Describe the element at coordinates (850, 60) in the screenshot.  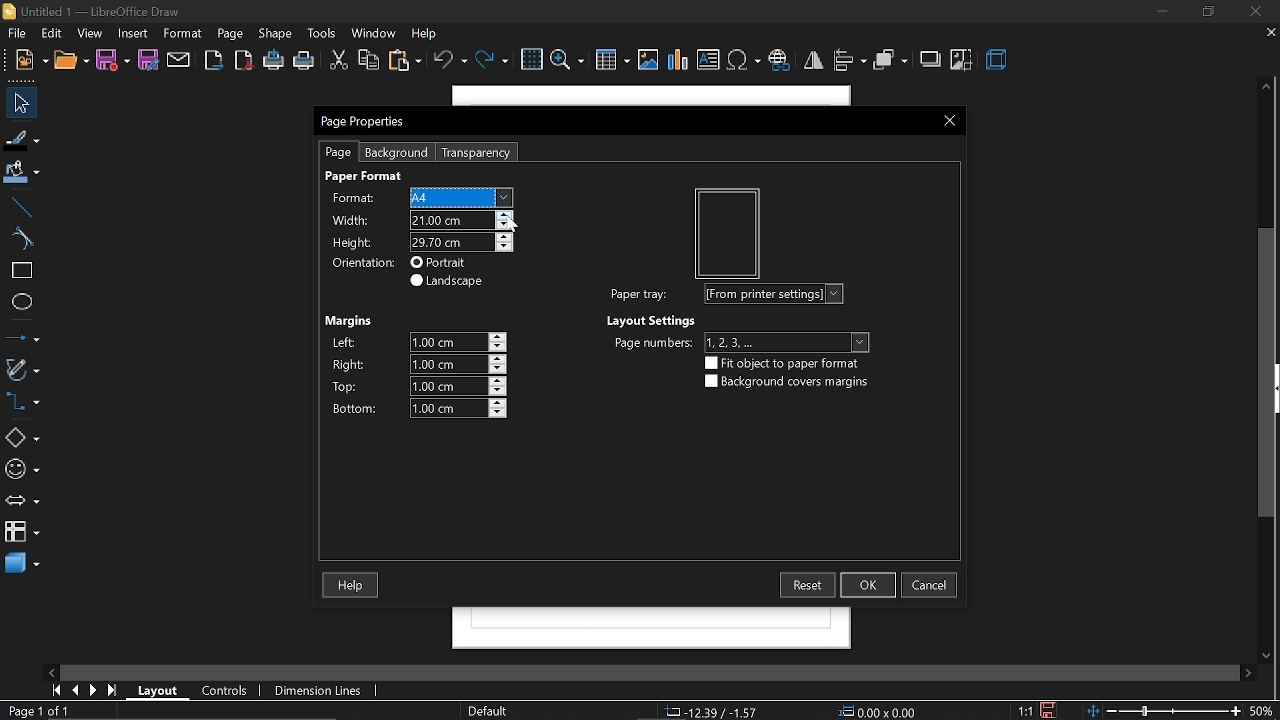
I see `align` at that location.